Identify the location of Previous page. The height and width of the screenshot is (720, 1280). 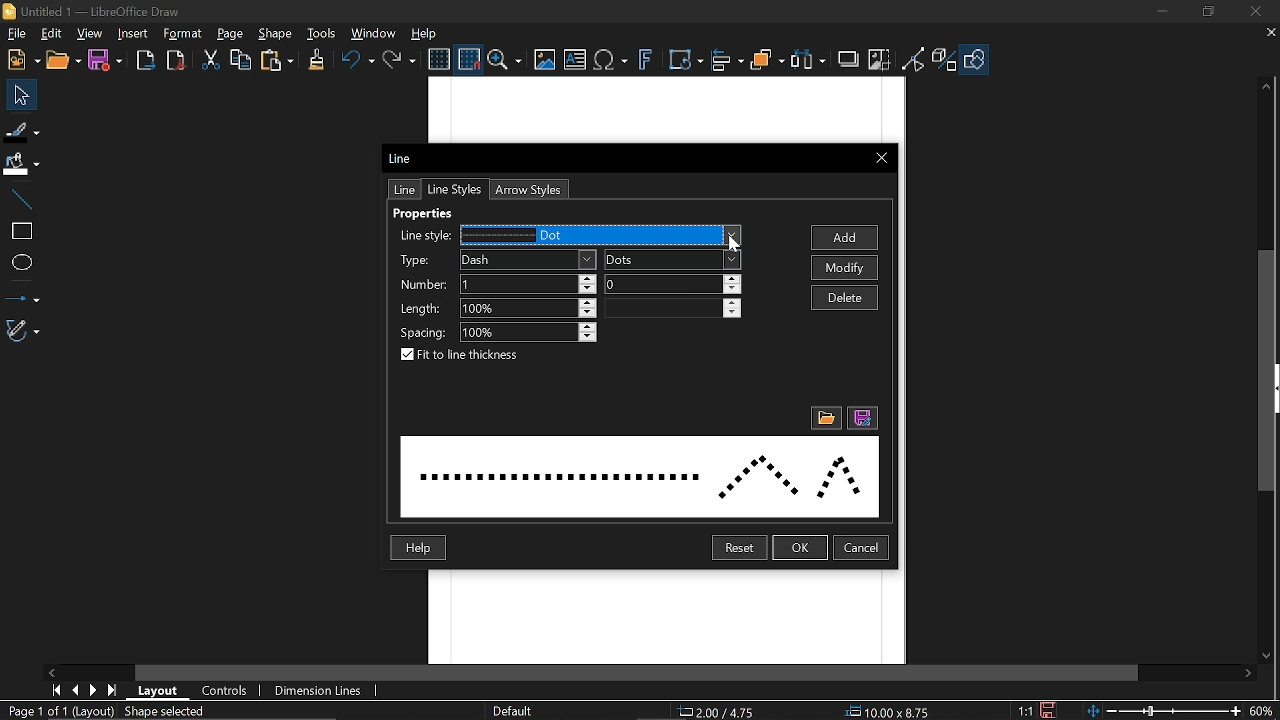
(78, 689).